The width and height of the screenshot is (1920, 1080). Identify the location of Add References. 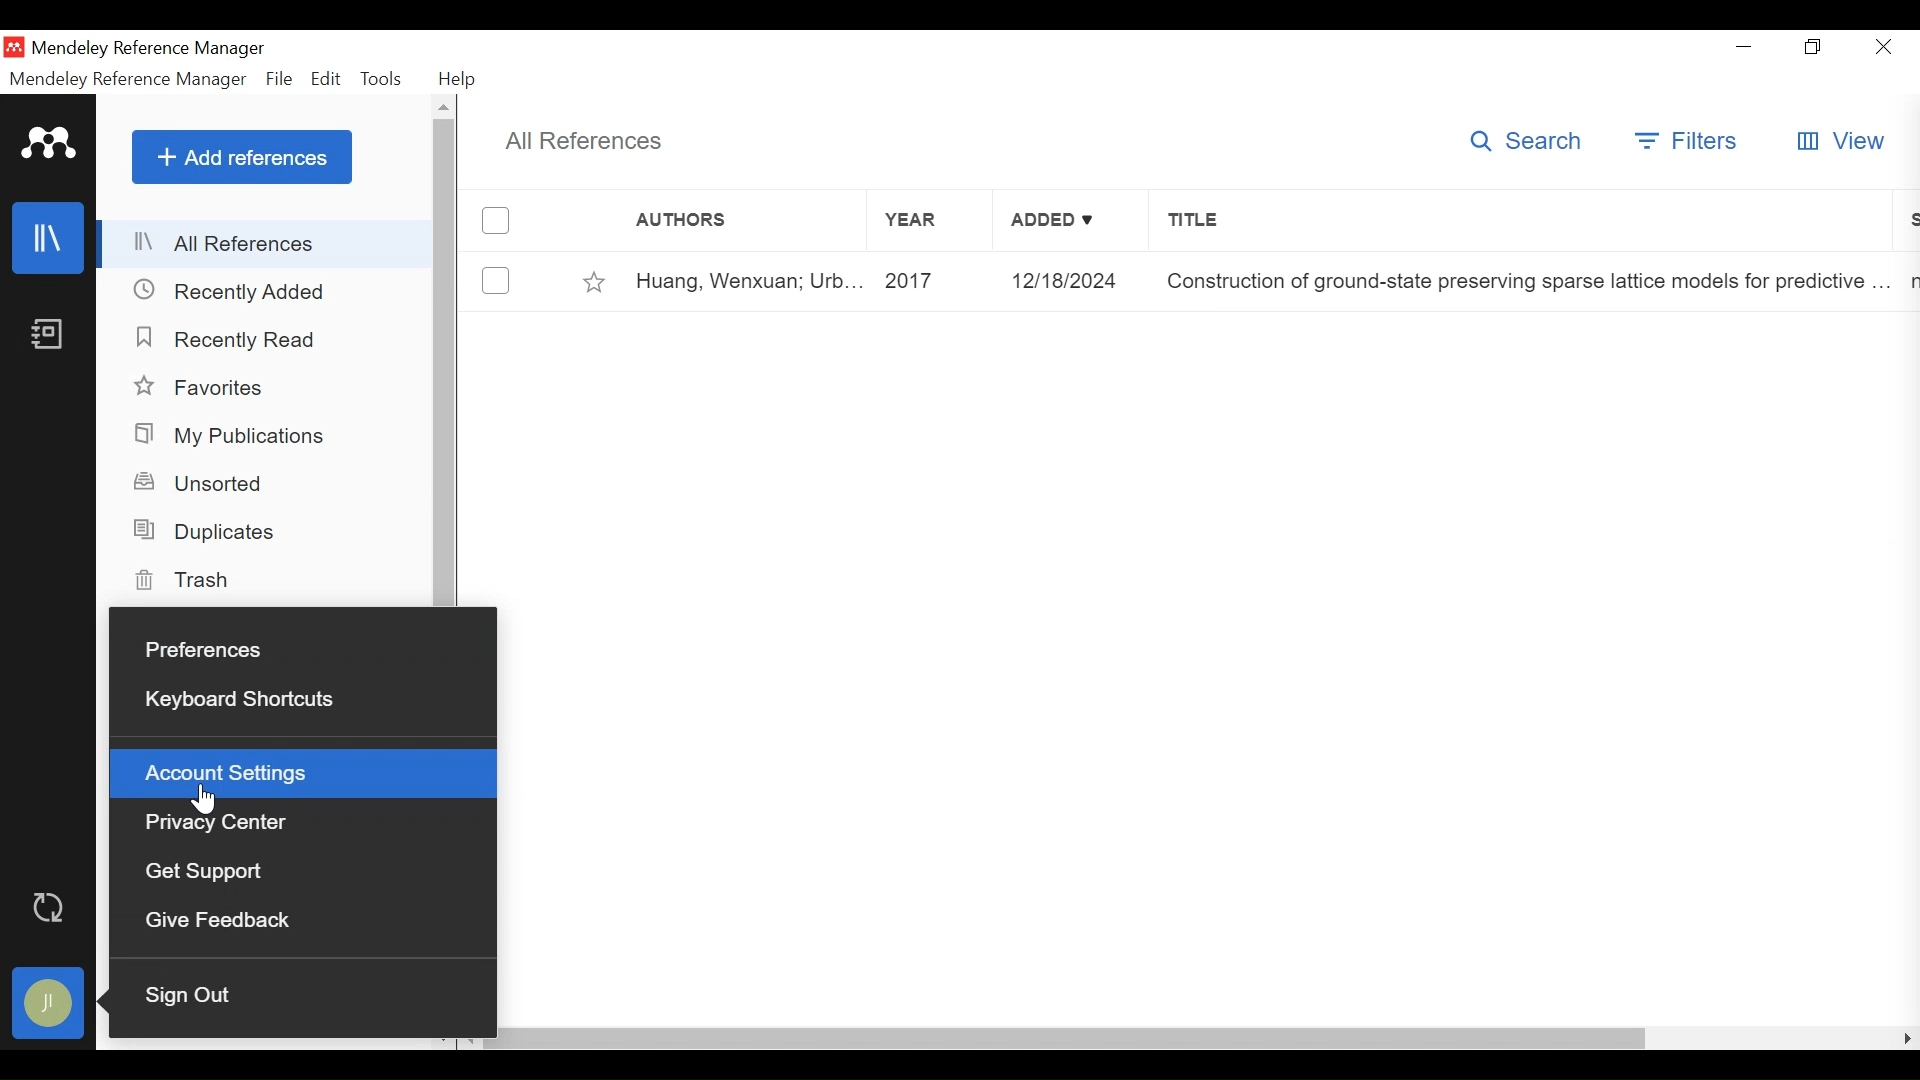
(244, 158).